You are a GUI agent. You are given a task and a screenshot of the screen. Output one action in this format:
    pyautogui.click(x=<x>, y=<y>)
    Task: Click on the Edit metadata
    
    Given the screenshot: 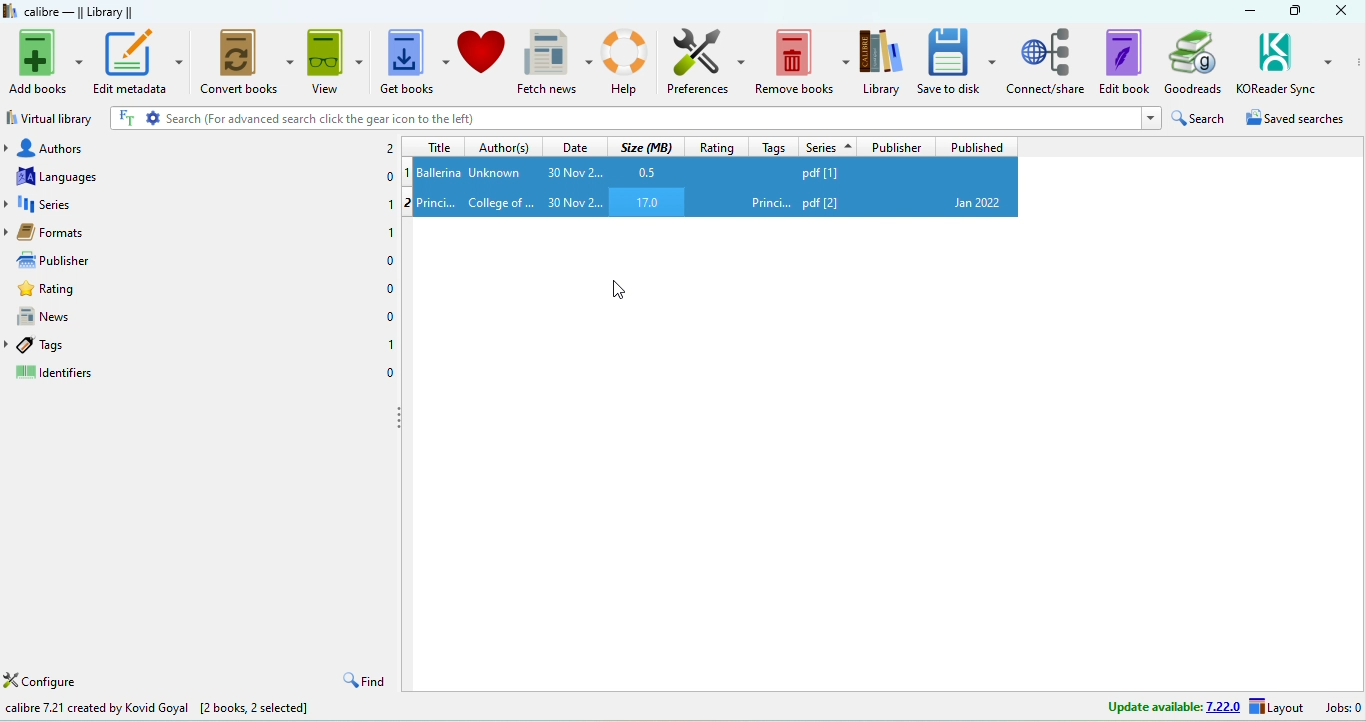 What is the action you would take?
    pyautogui.click(x=142, y=61)
    